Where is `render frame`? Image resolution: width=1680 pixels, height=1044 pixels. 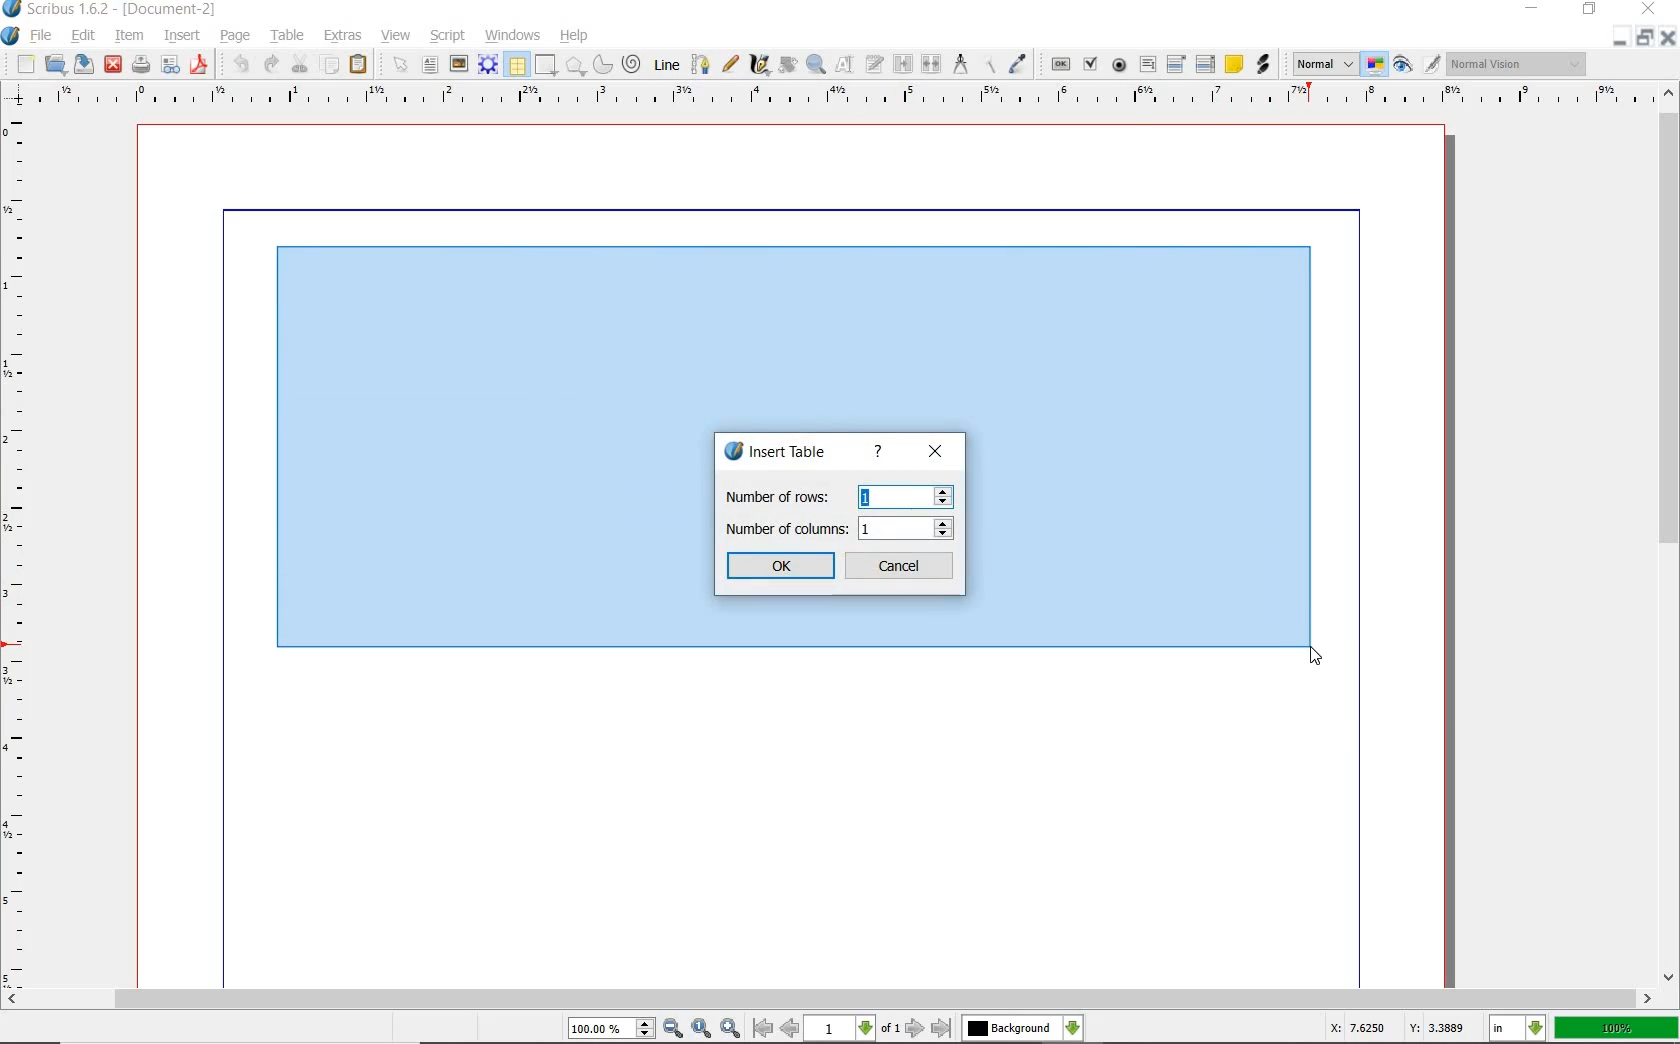 render frame is located at coordinates (488, 66).